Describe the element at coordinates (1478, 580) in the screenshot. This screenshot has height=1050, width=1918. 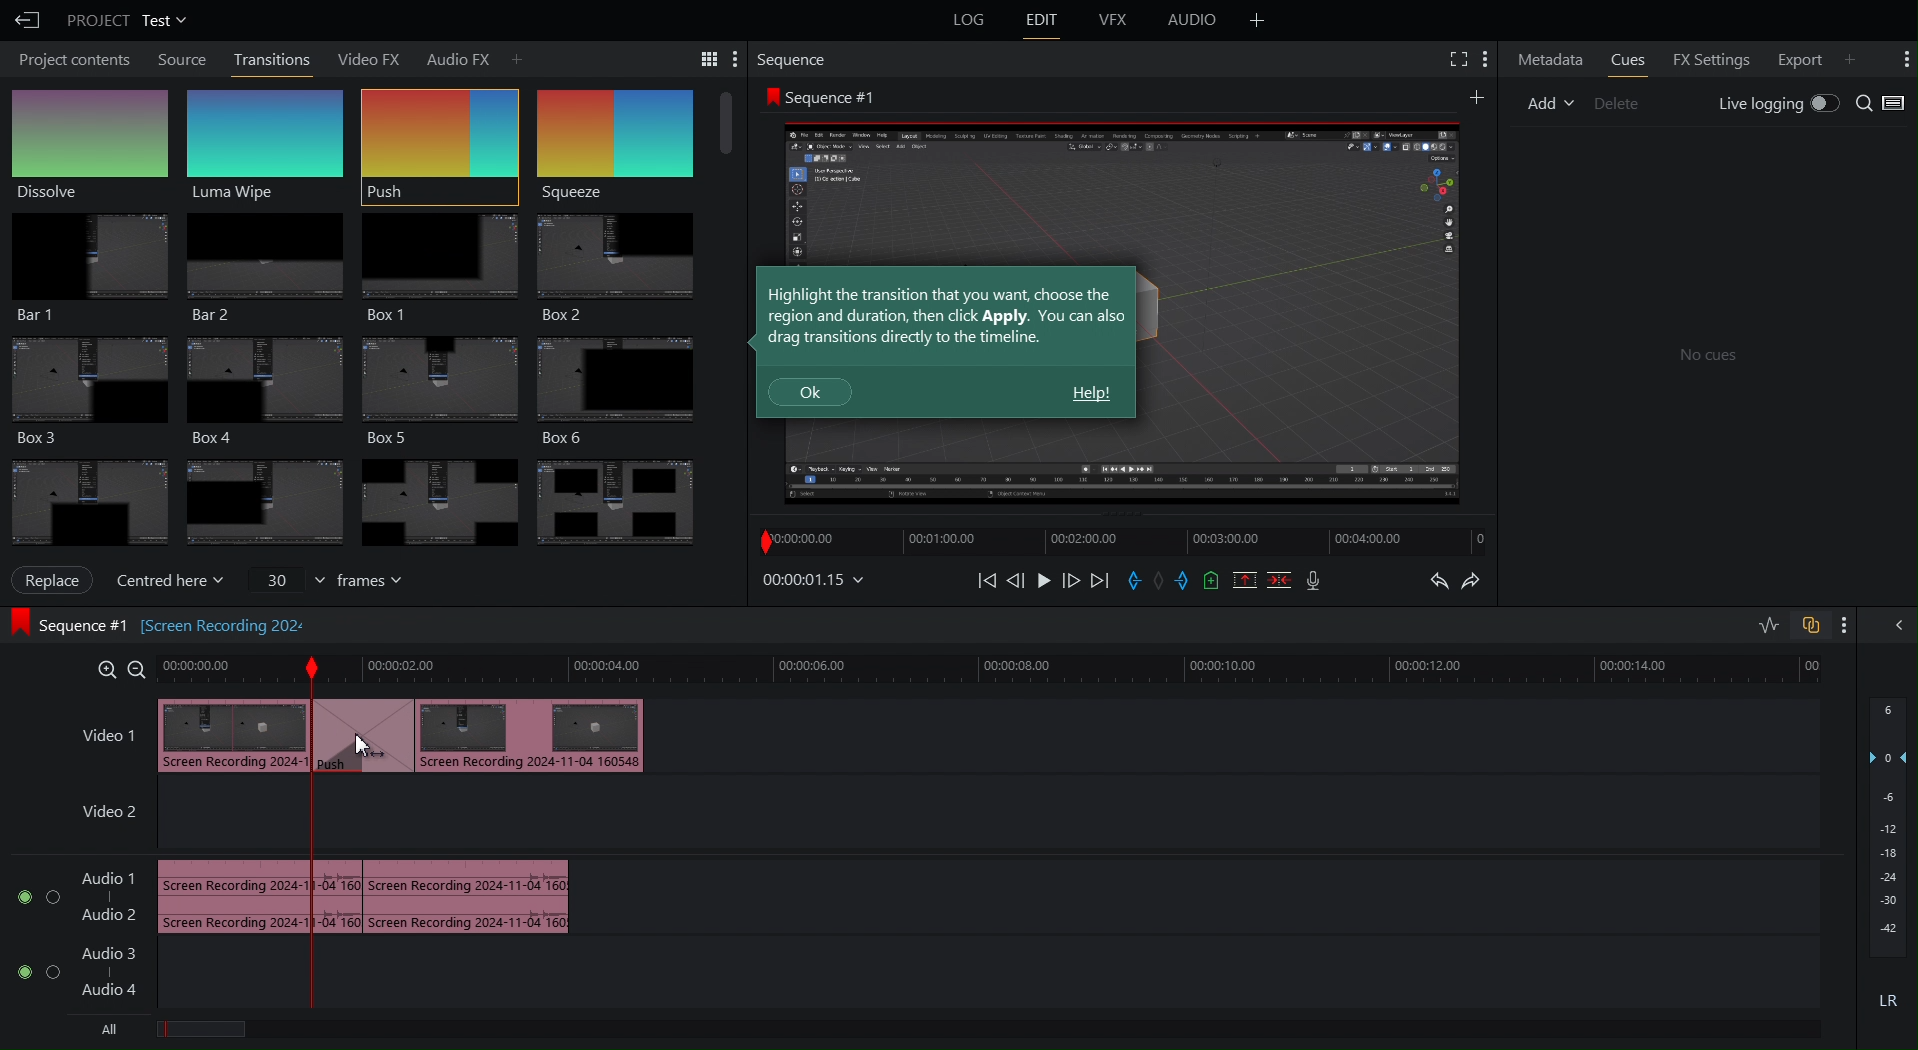
I see `Redo` at that location.